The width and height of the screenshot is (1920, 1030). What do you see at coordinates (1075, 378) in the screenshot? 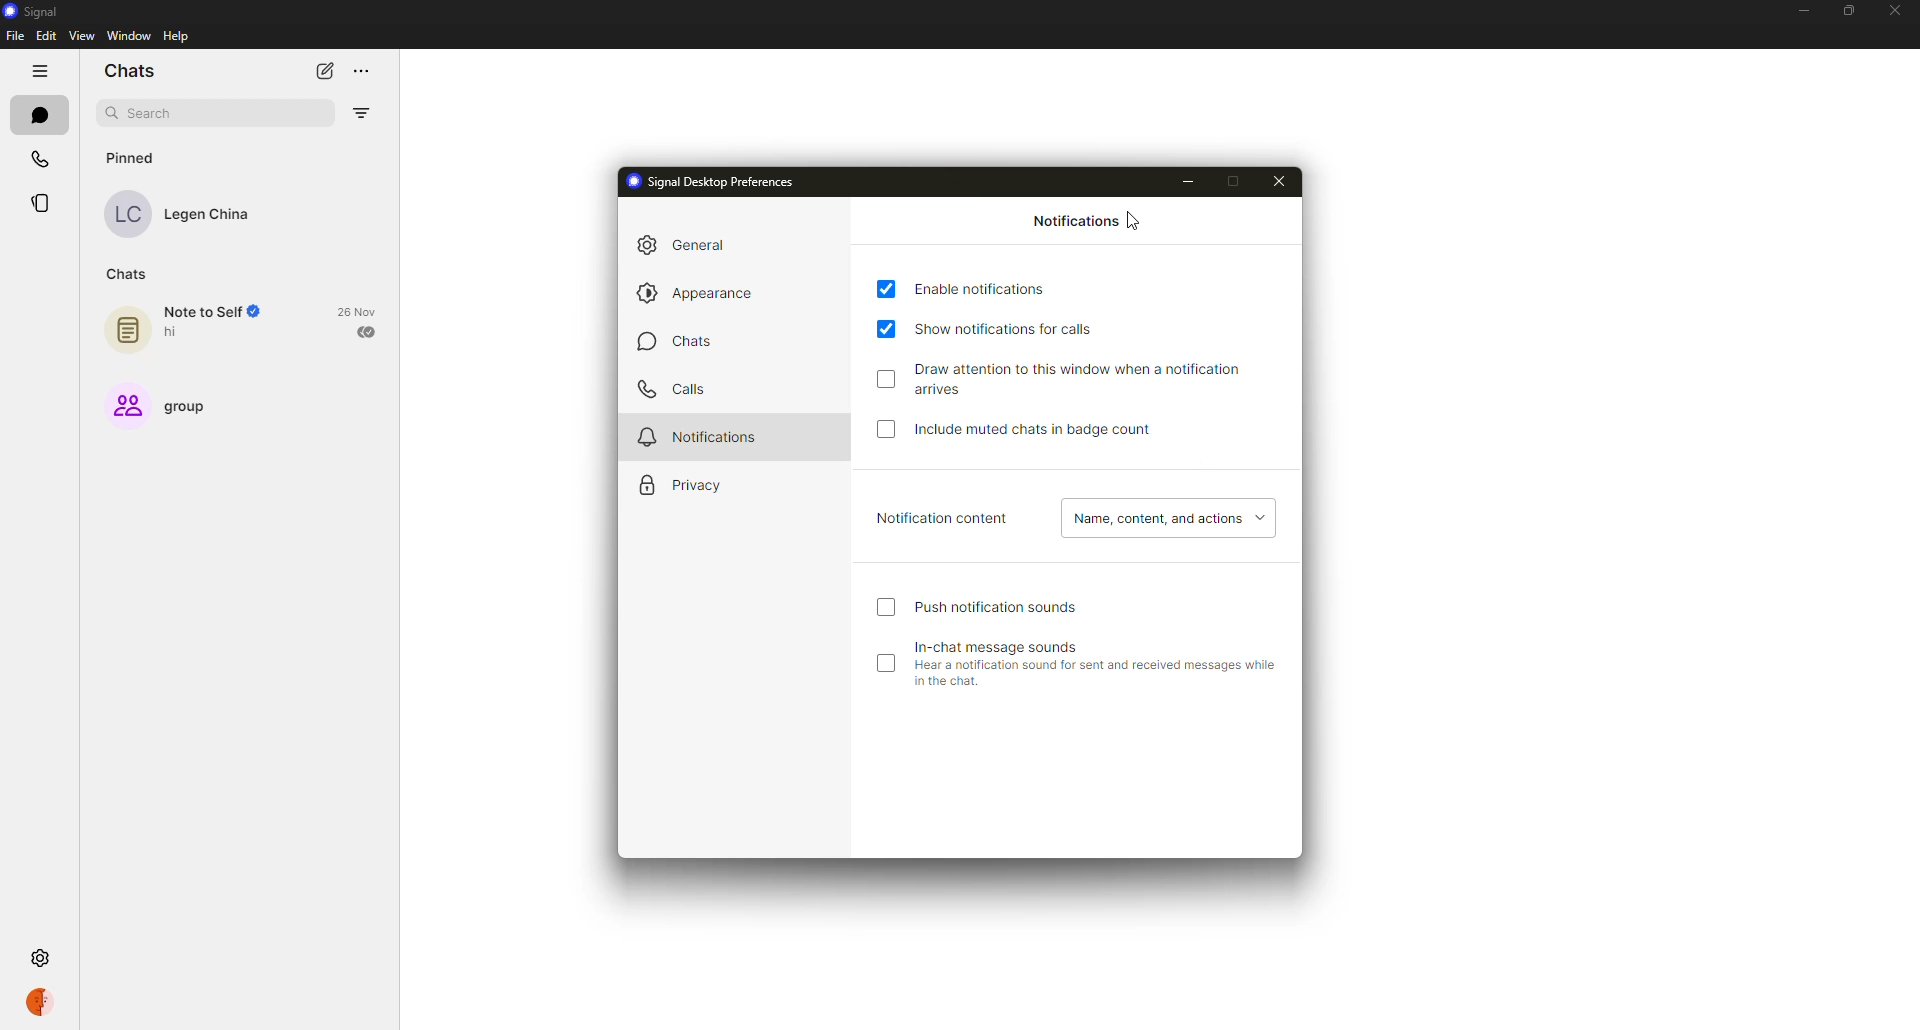
I see `draw attention to this window when notification arrives` at bounding box center [1075, 378].